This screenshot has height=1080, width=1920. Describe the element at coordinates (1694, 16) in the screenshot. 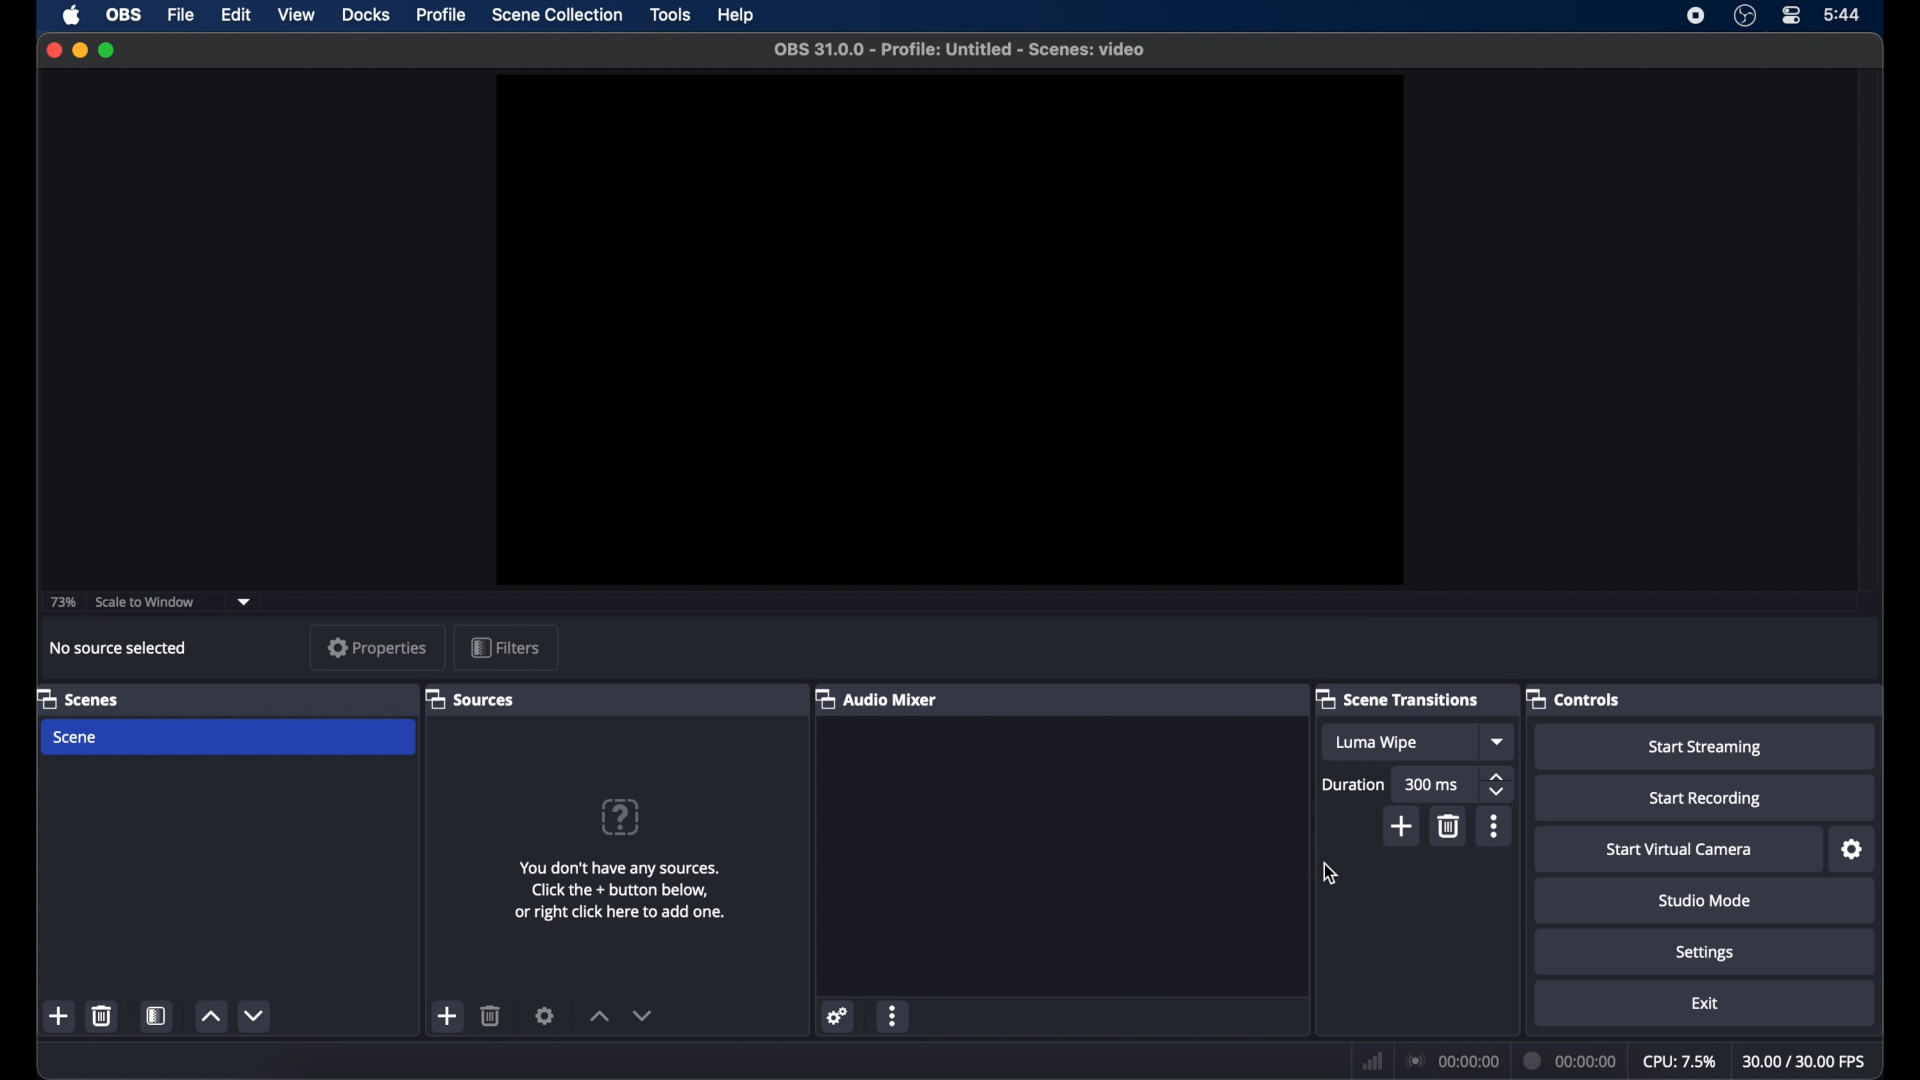

I see `screen recorder icon` at that location.